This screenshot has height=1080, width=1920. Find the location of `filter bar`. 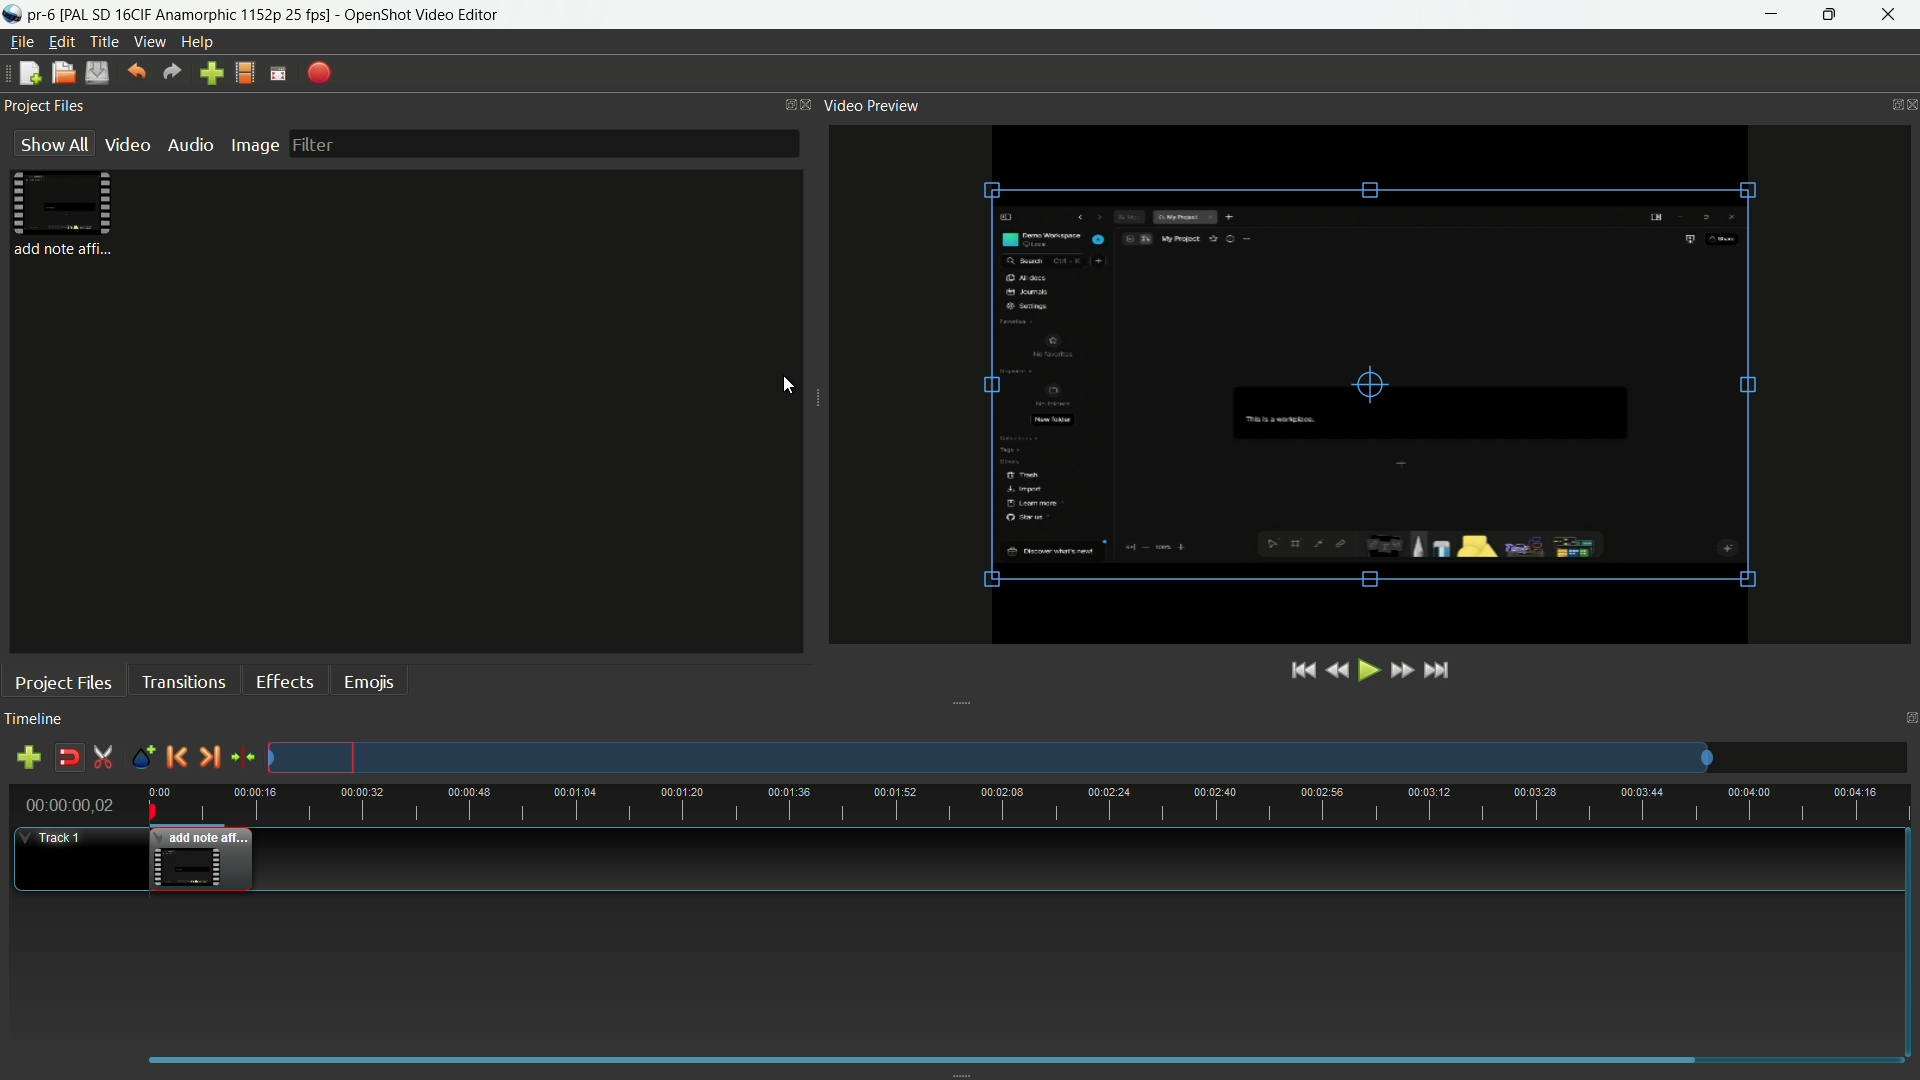

filter bar is located at coordinates (546, 144).